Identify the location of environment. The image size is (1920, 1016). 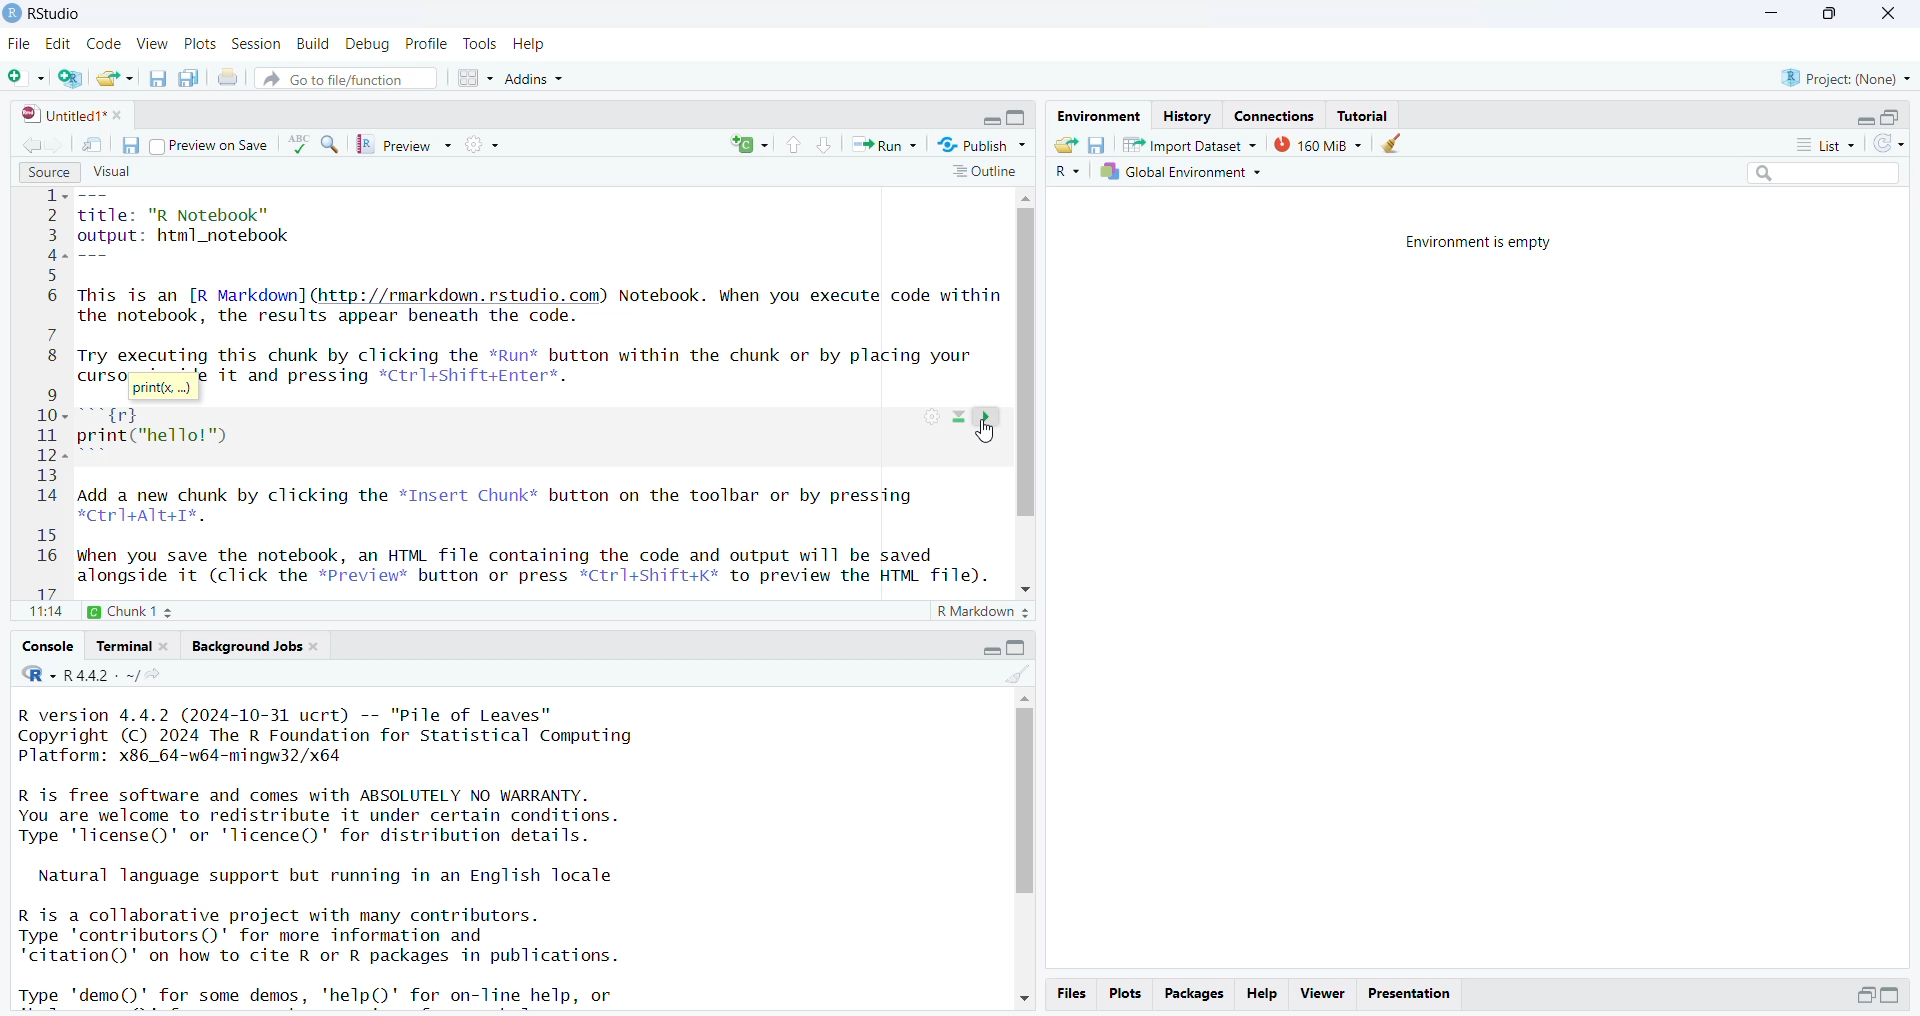
(1097, 116).